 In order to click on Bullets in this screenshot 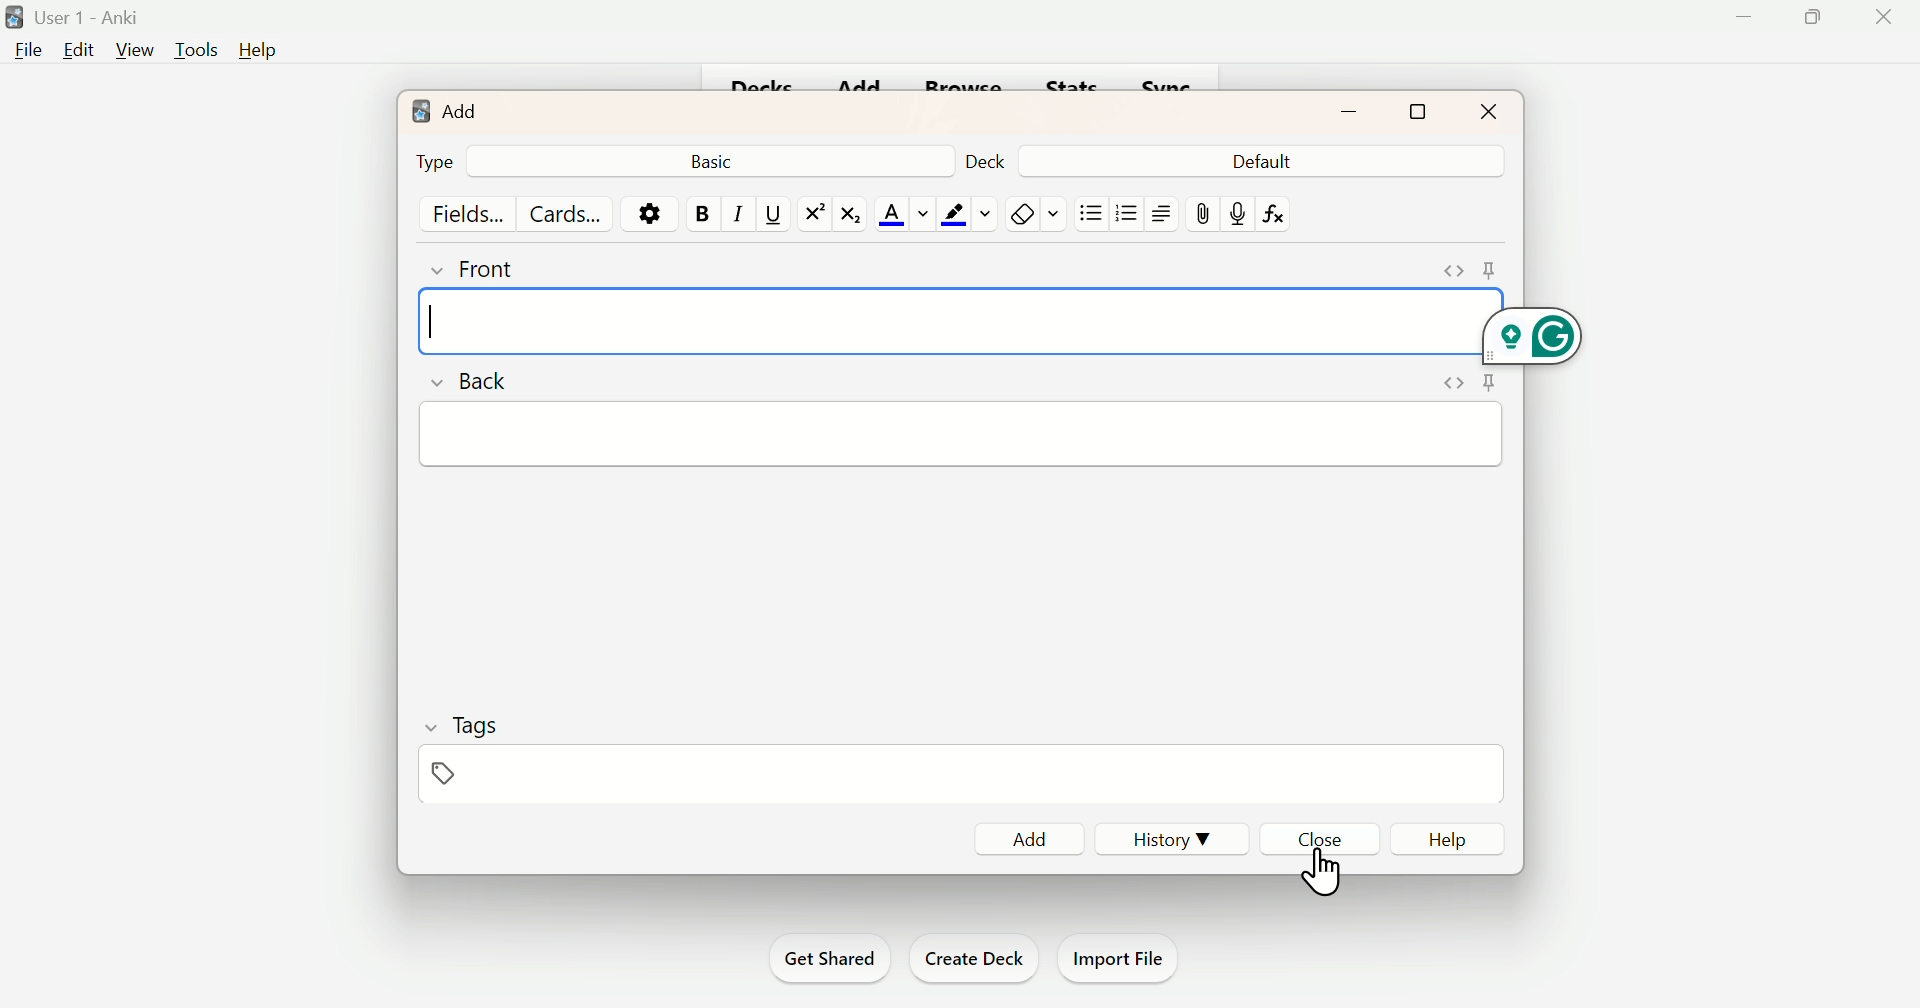, I will do `click(1093, 212)`.